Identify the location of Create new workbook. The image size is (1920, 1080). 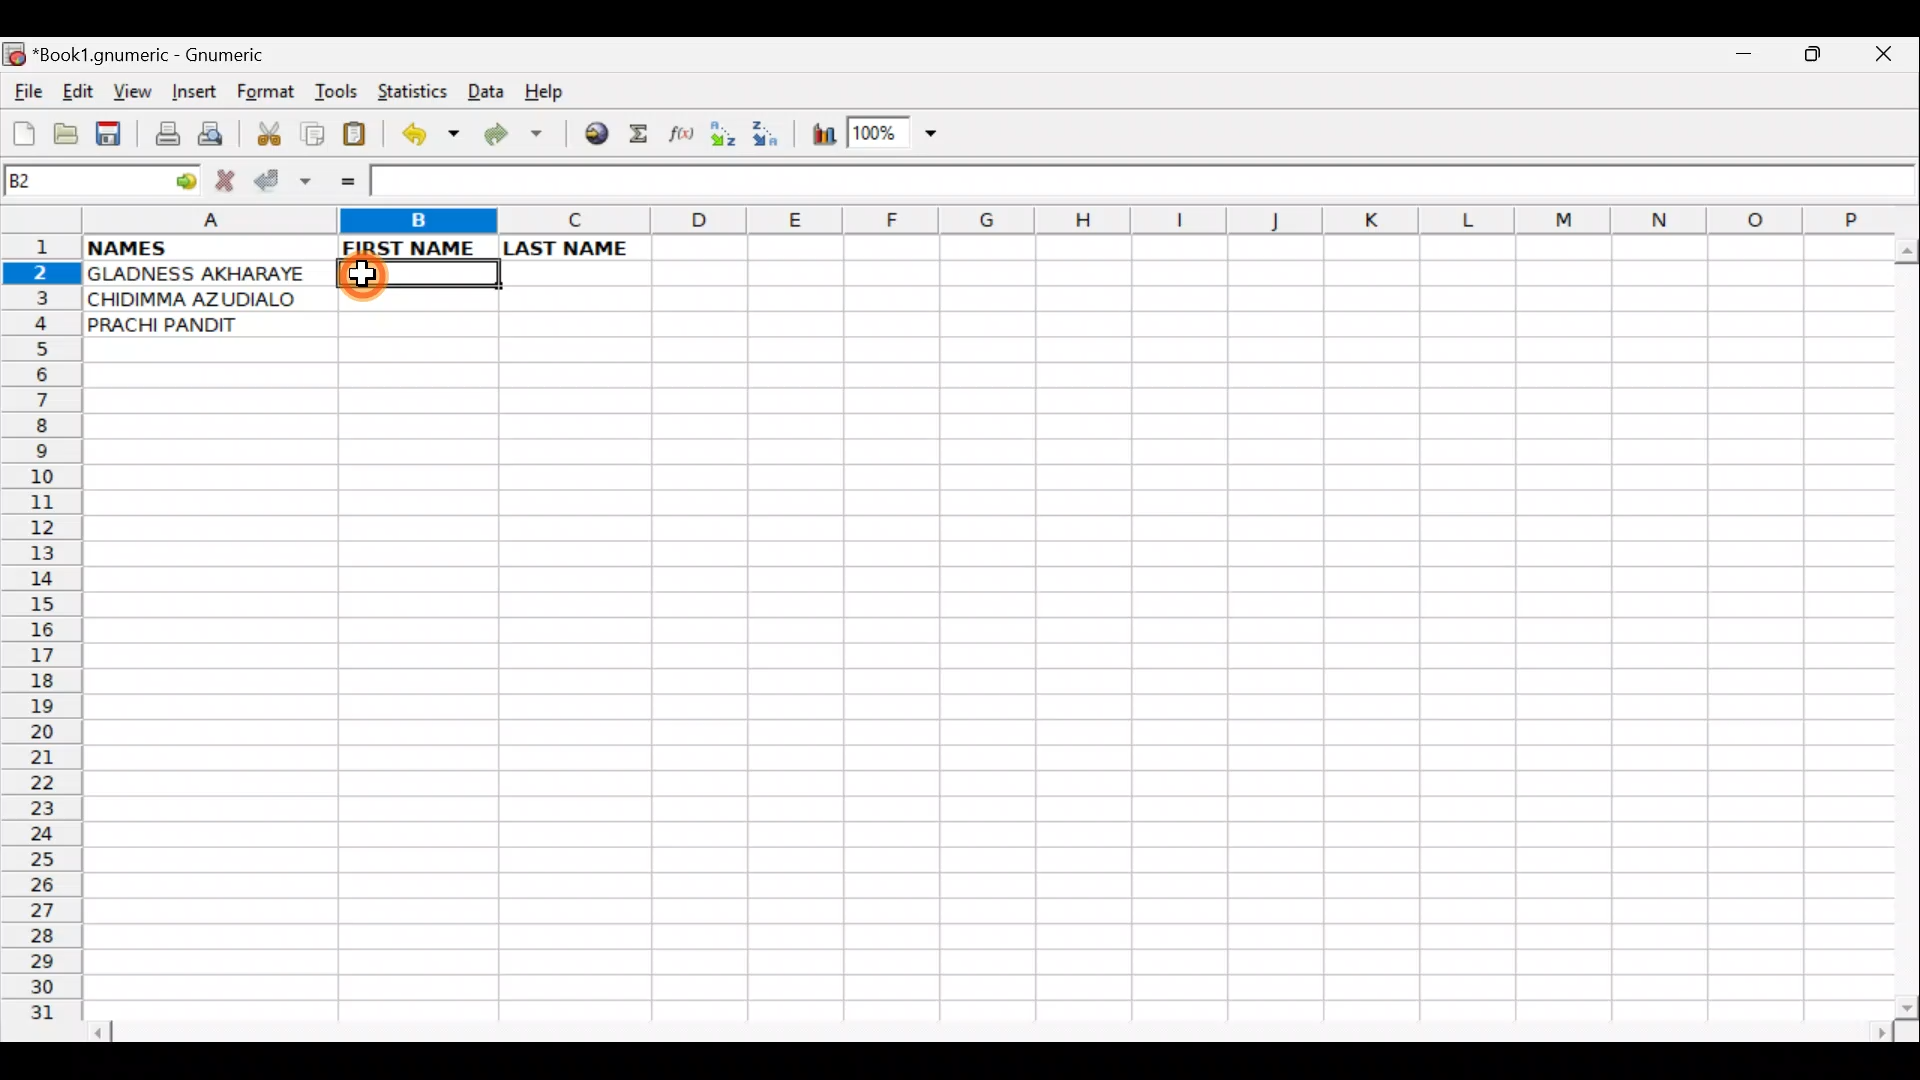
(22, 130).